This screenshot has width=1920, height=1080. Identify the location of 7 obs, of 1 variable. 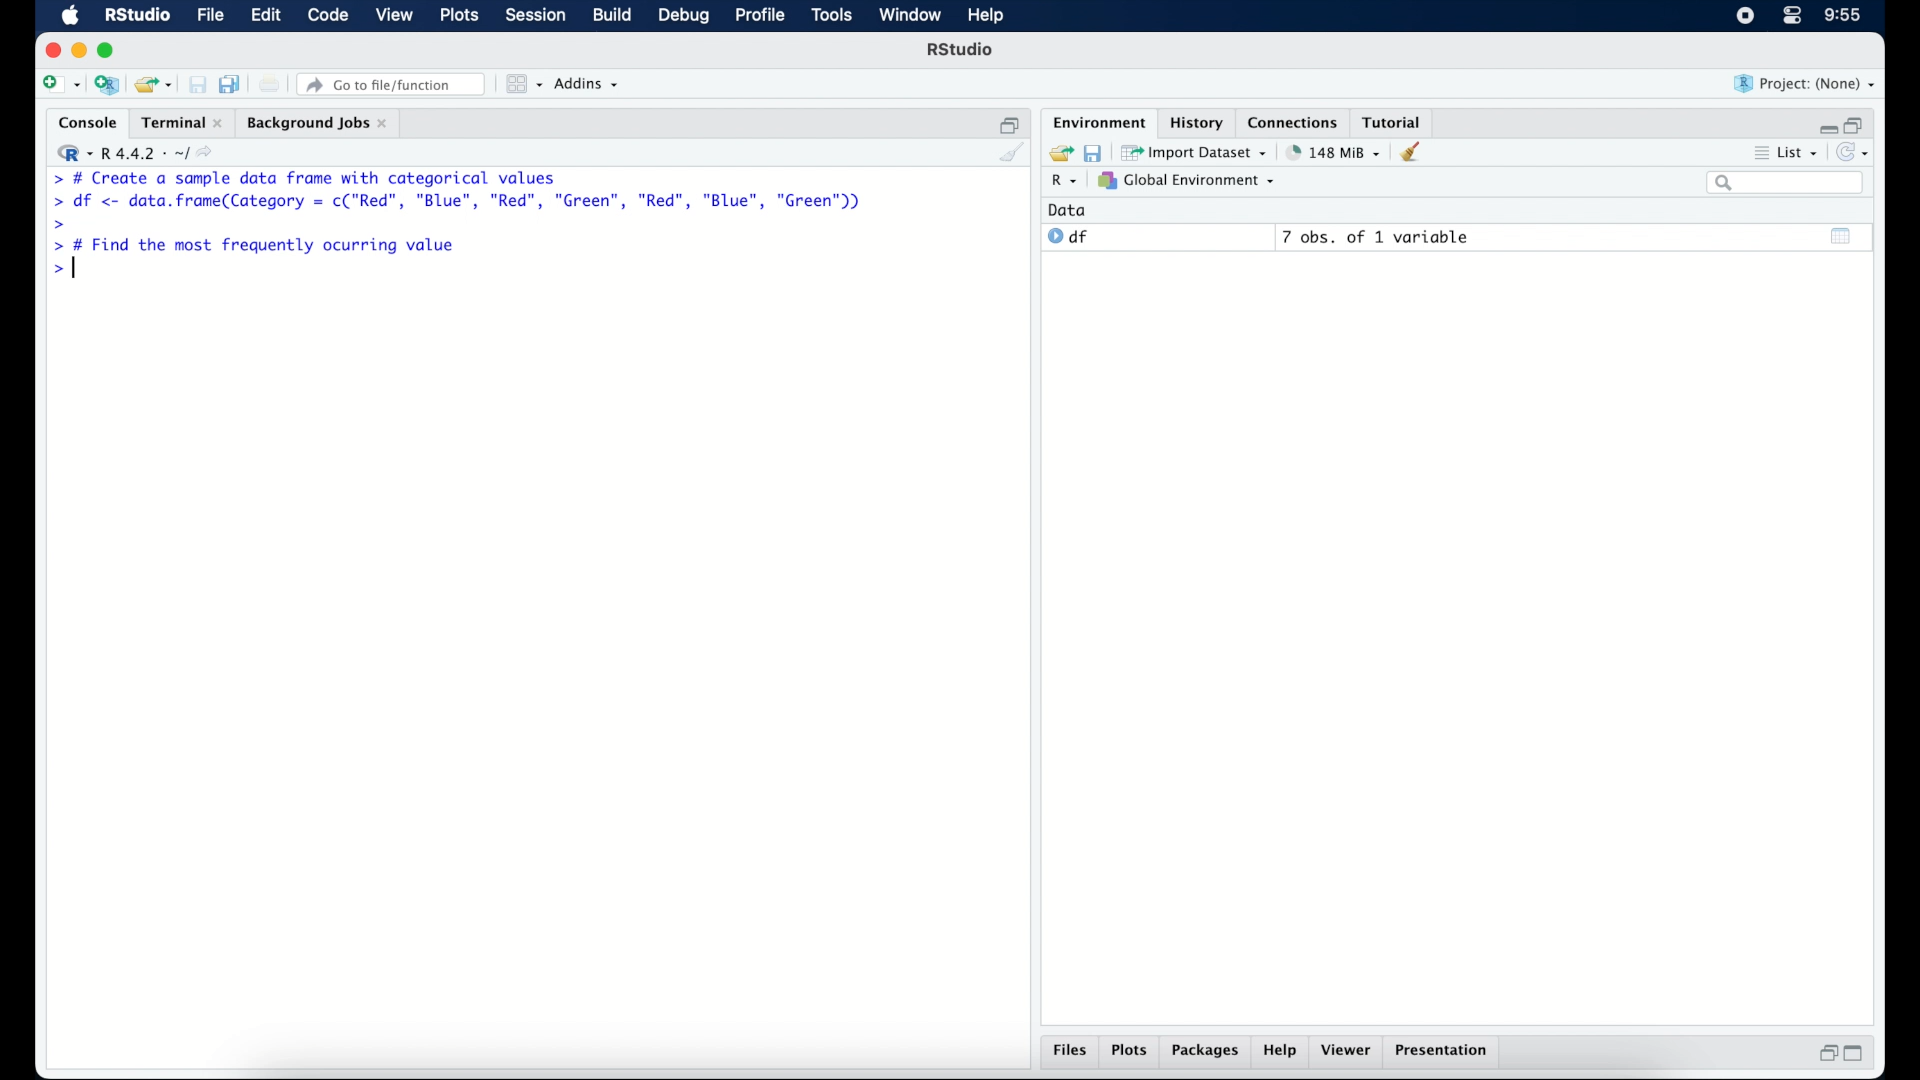
(1376, 238).